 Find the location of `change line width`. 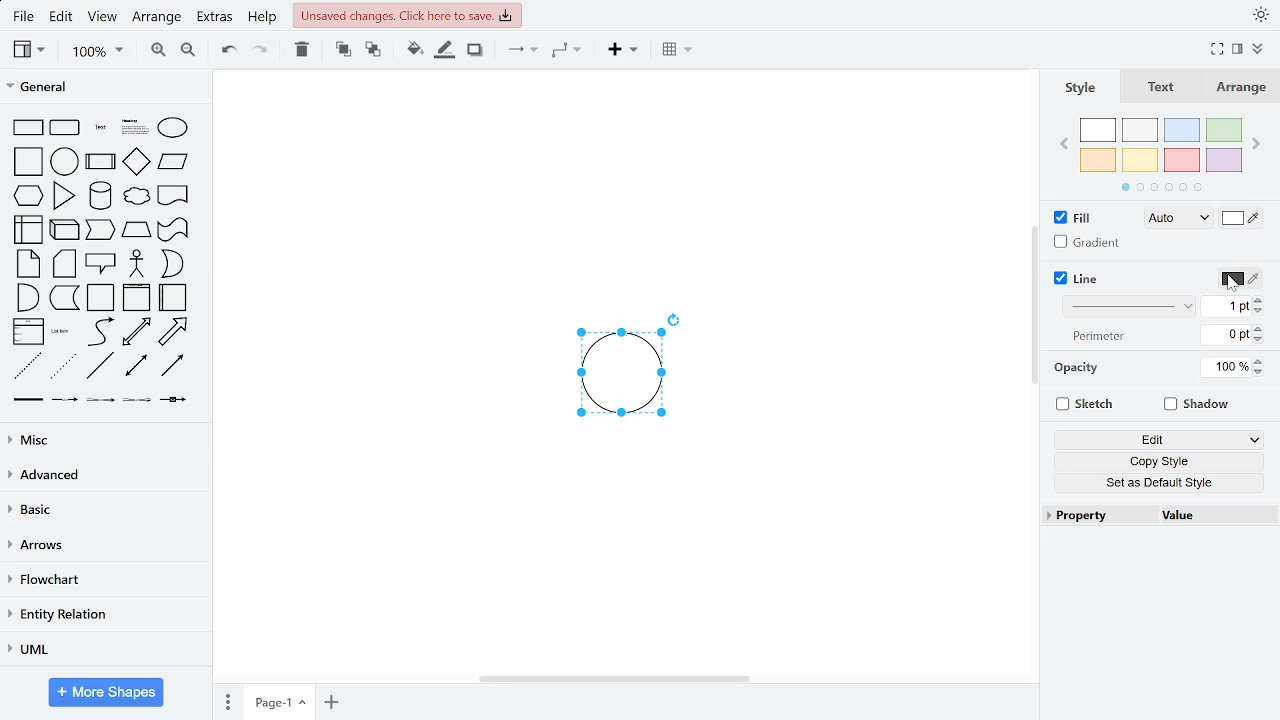

change line width is located at coordinates (1228, 306).